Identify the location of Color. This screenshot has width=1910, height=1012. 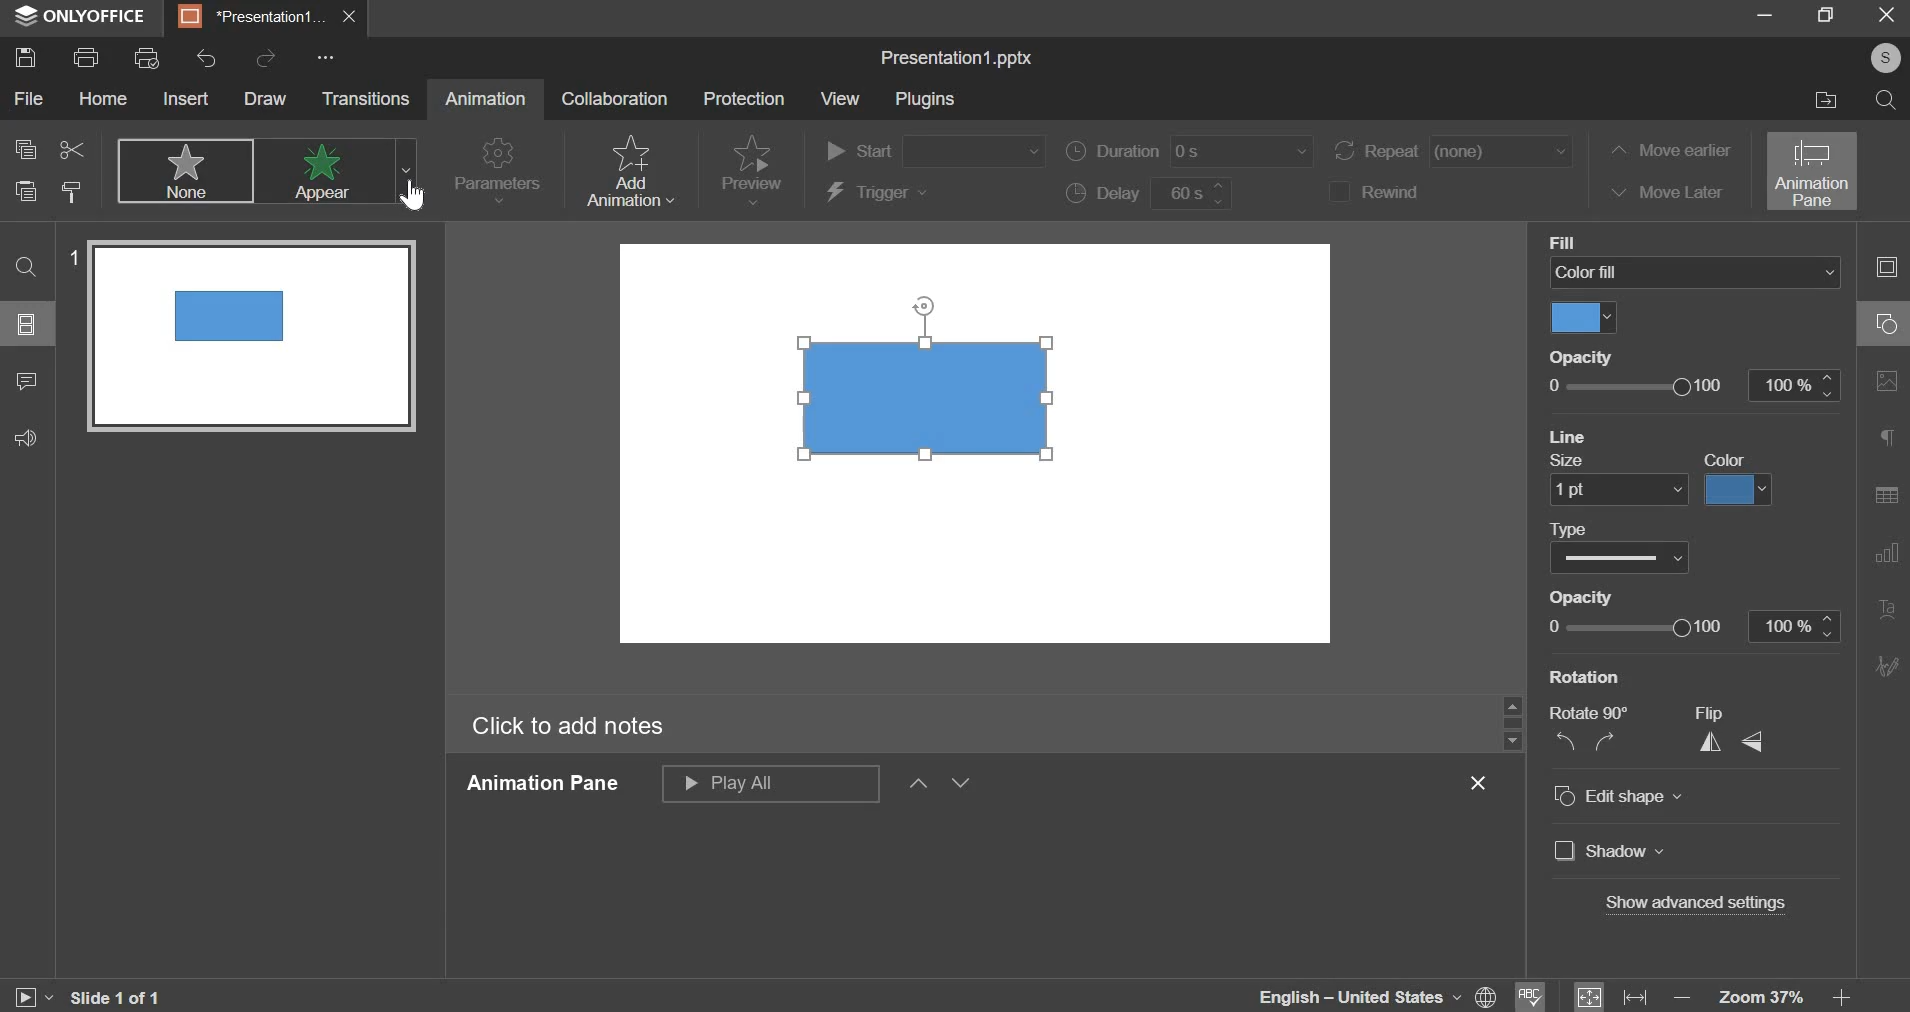
(1720, 458).